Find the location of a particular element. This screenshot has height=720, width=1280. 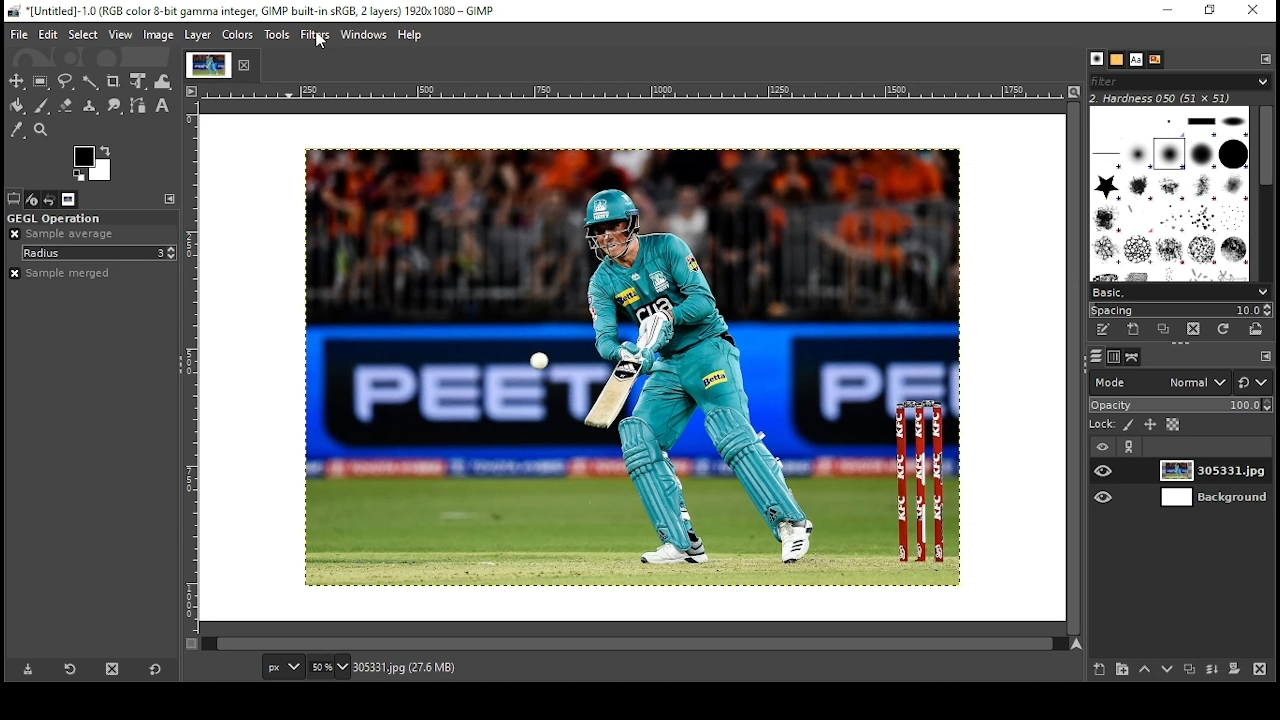

configure this tab is located at coordinates (172, 196).